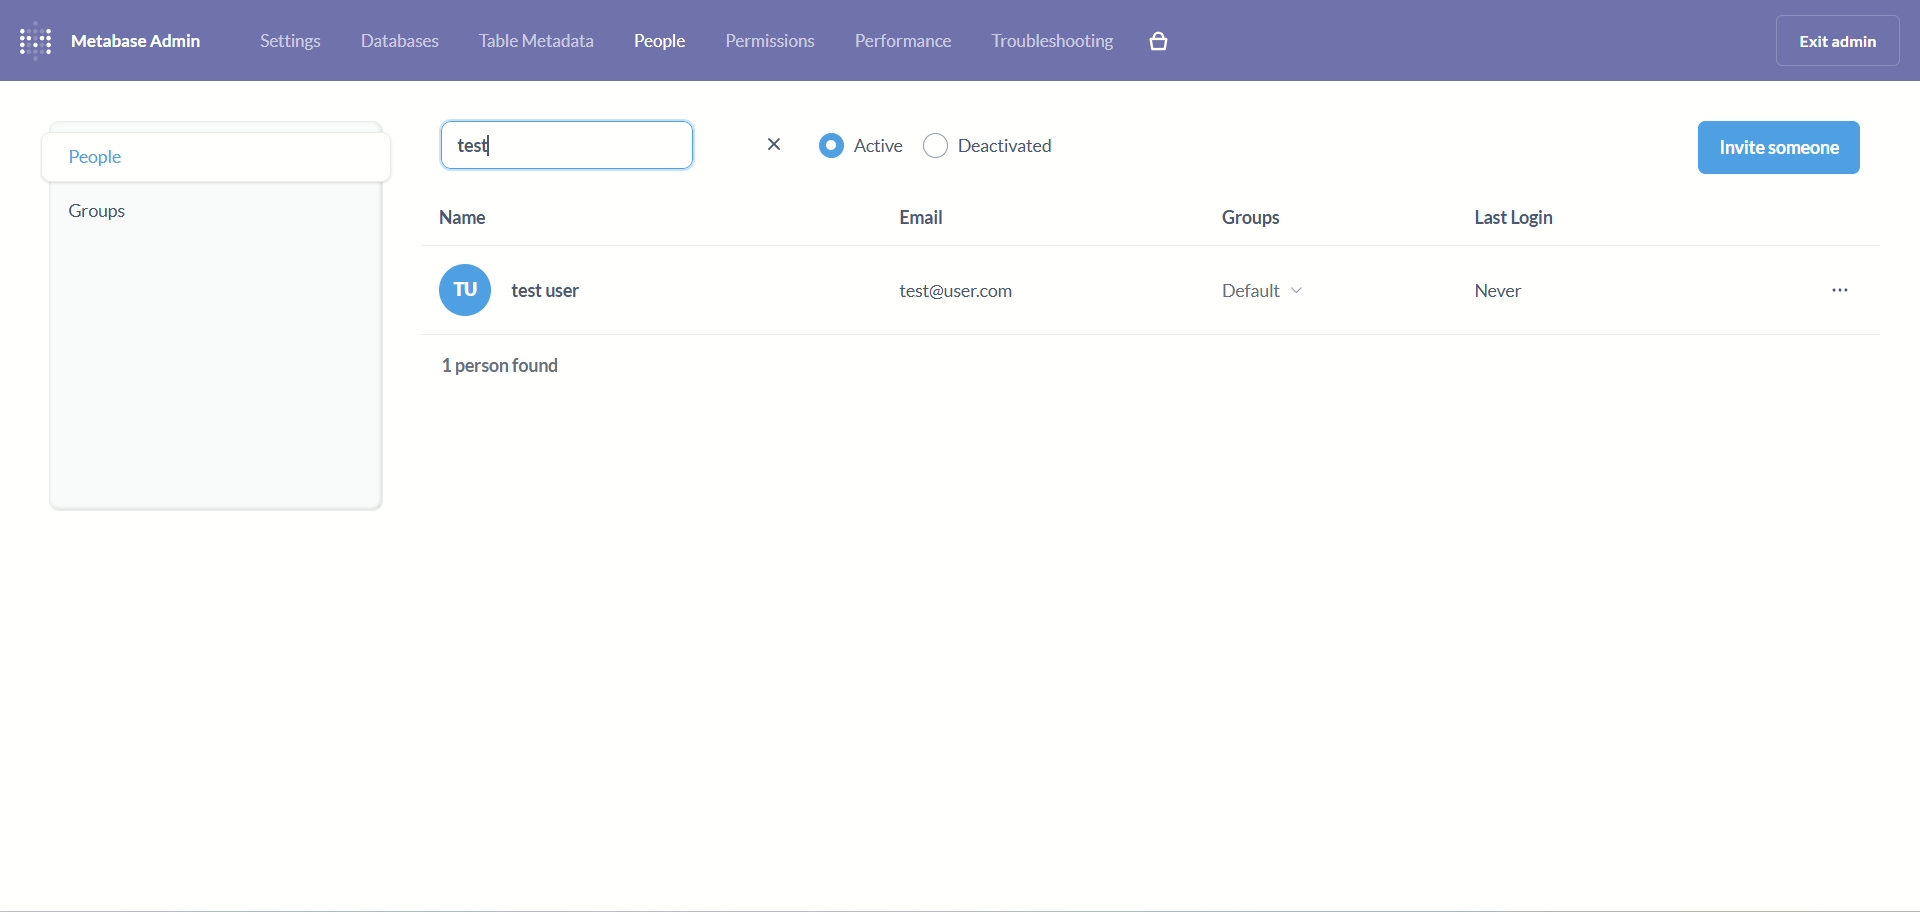 The image size is (1920, 912). What do you see at coordinates (216, 158) in the screenshot?
I see `People` at bounding box center [216, 158].